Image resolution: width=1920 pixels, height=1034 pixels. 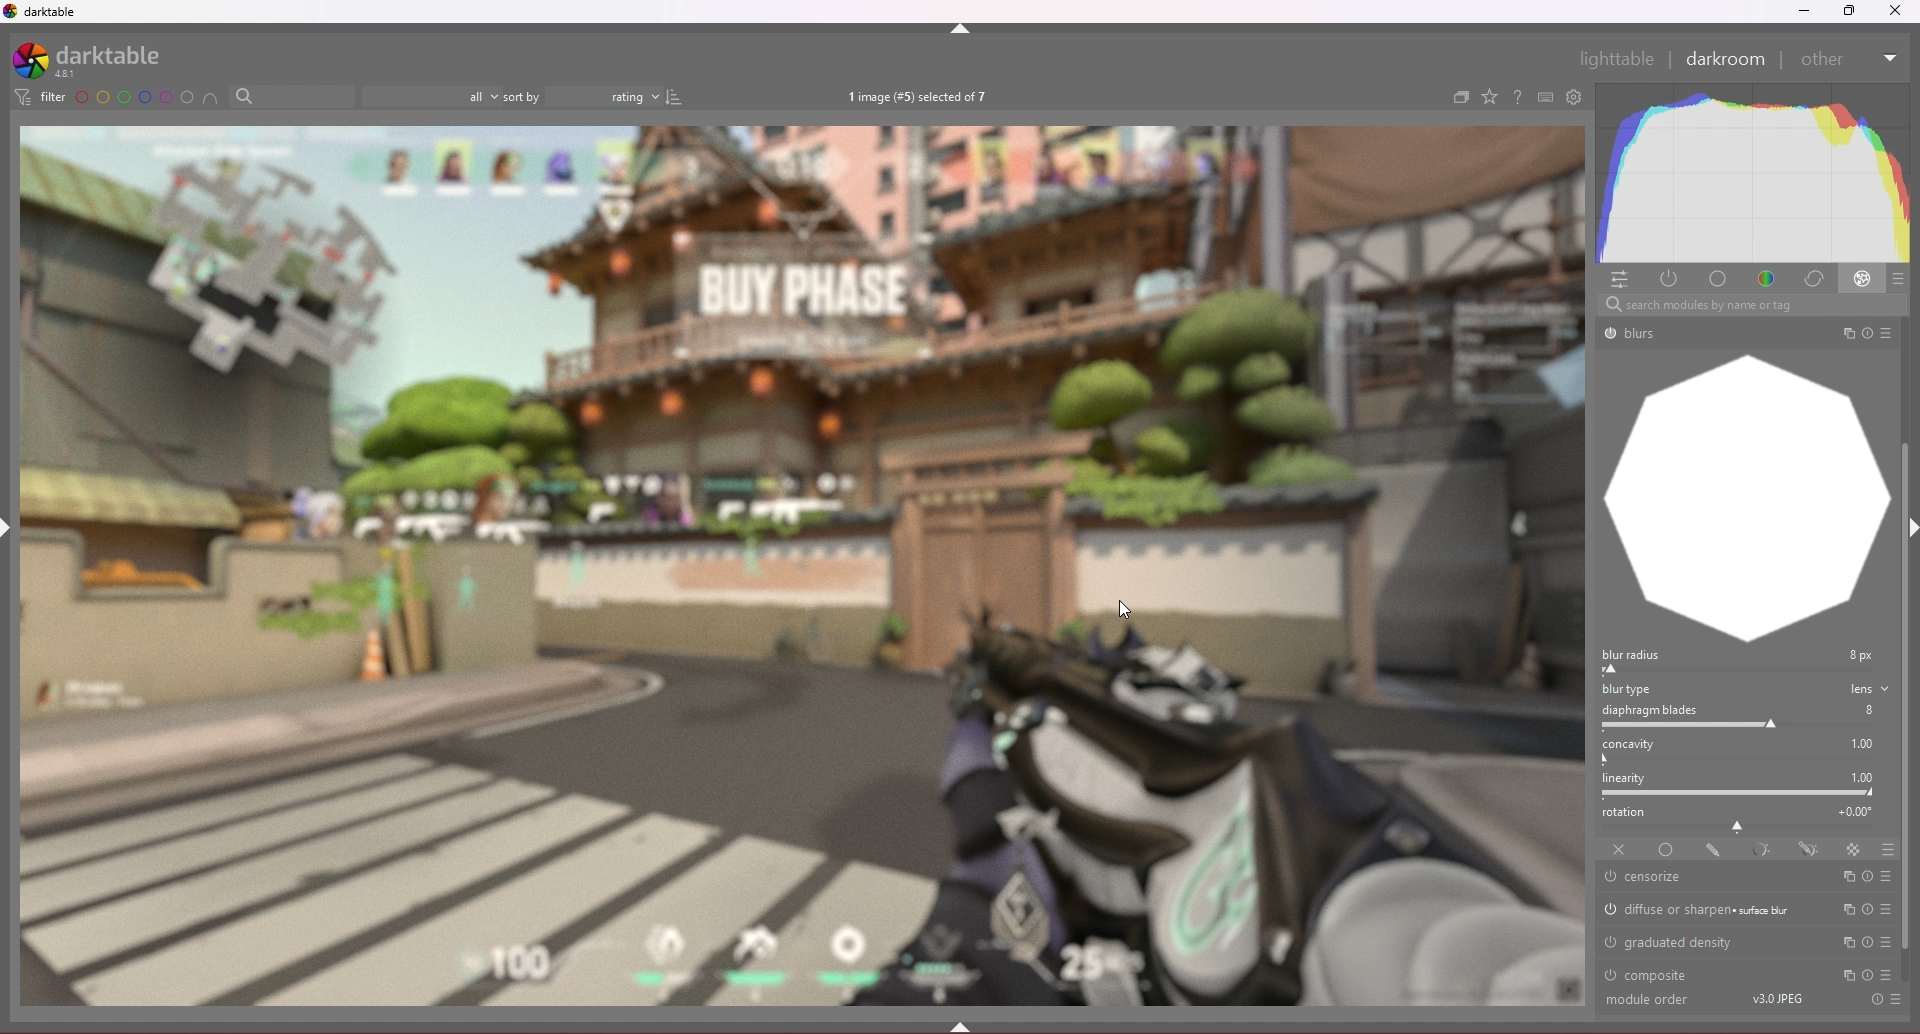 I want to click on open global preference, so click(x=1575, y=98).